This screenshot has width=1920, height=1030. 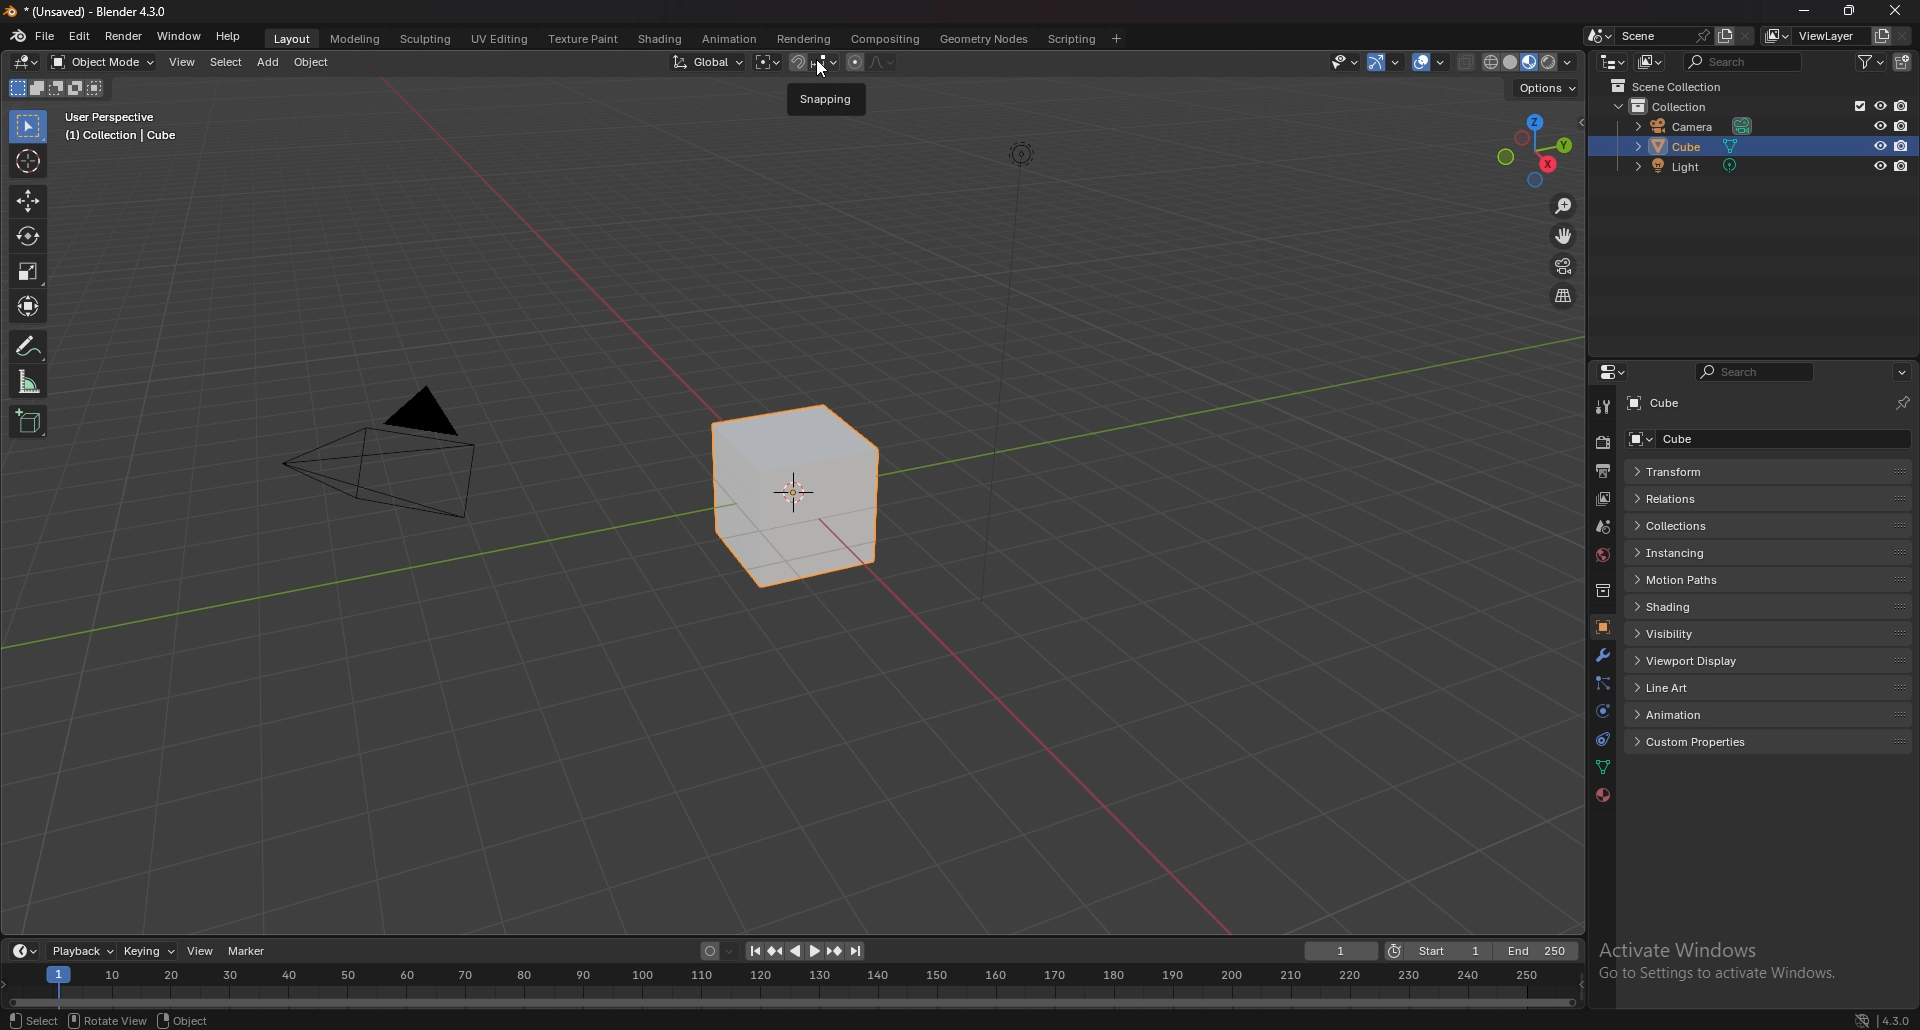 What do you see at coordinates (882, 62) in the screenshot?
I see `proportional editing fall off` at bounding box center [882, 62].